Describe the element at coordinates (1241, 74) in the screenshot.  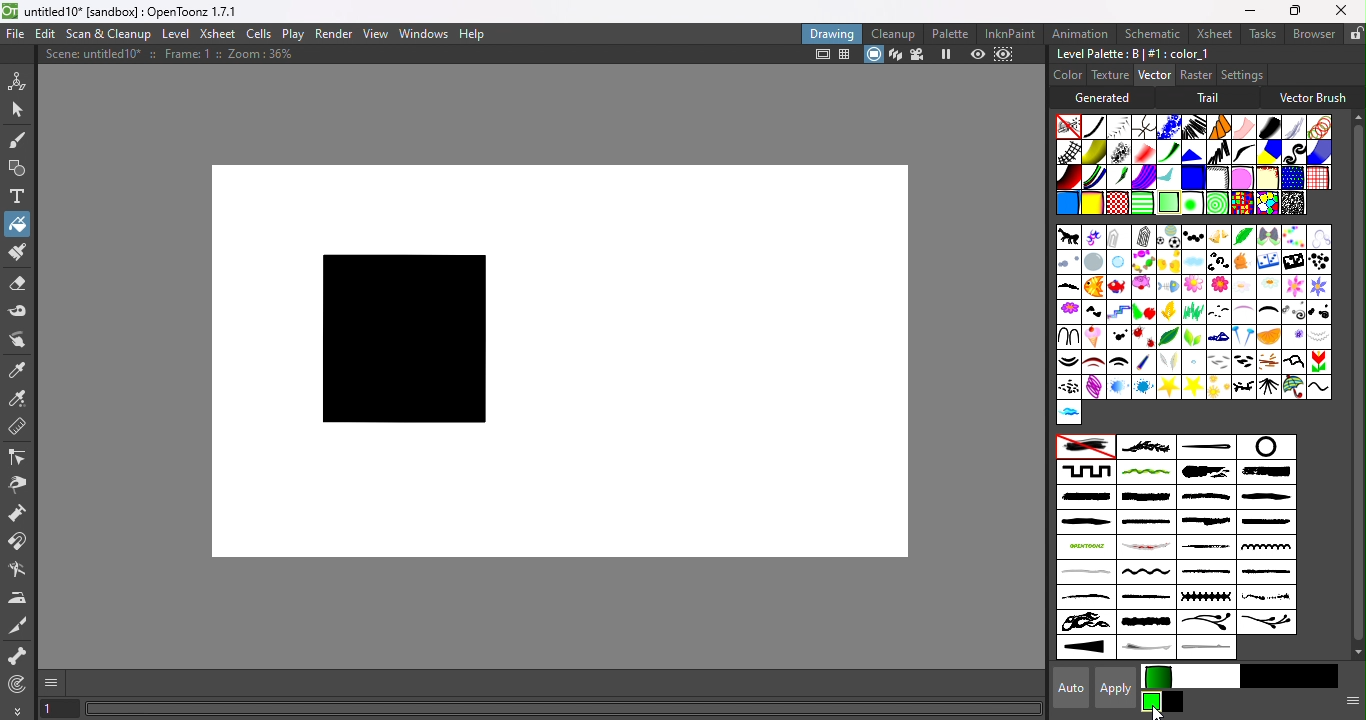
I see `Settings` at that location.